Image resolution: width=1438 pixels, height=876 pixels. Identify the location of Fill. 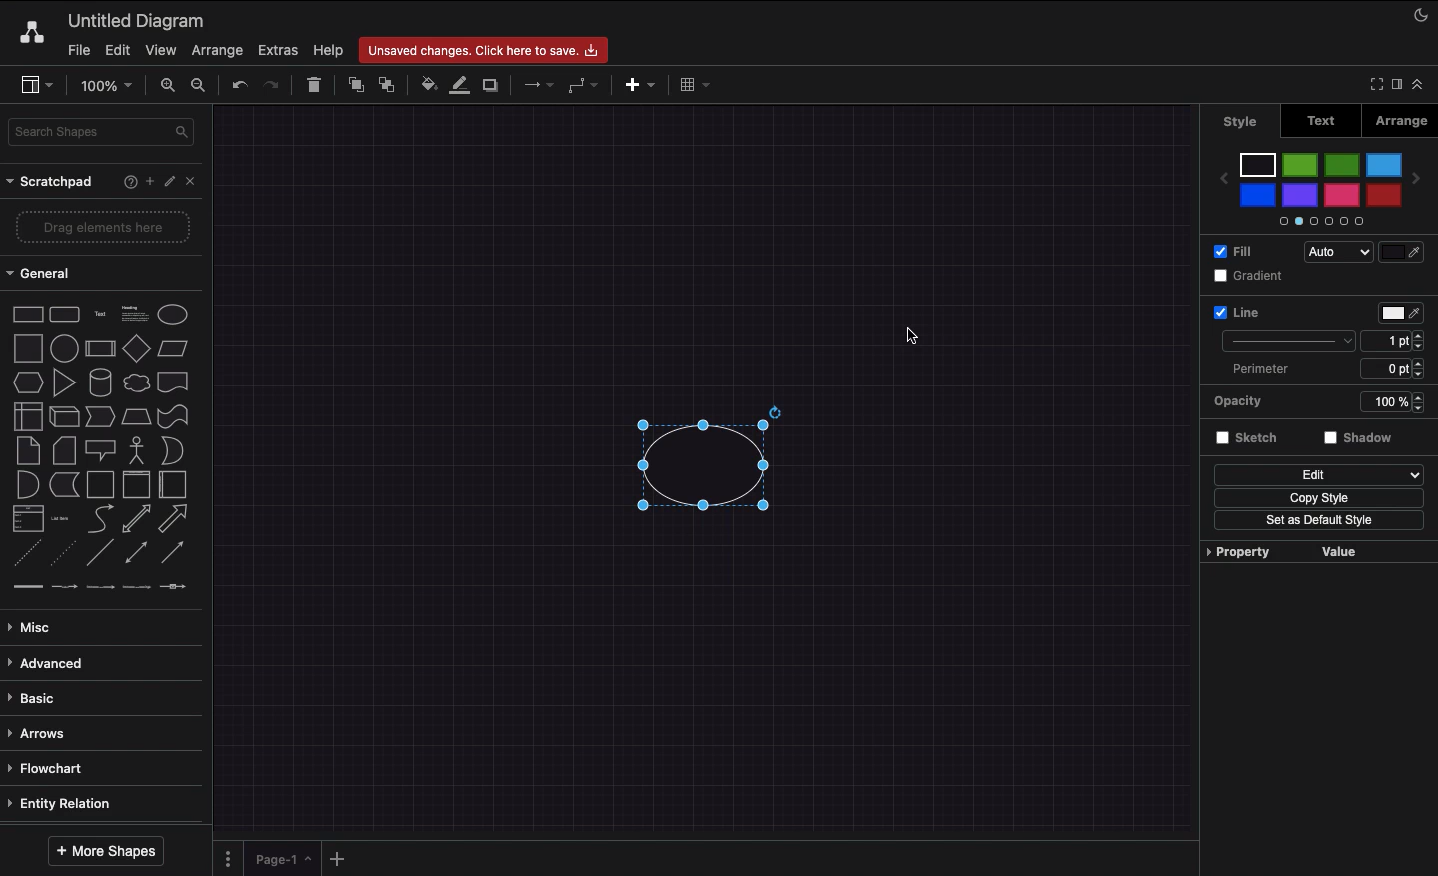
(1232, 249).